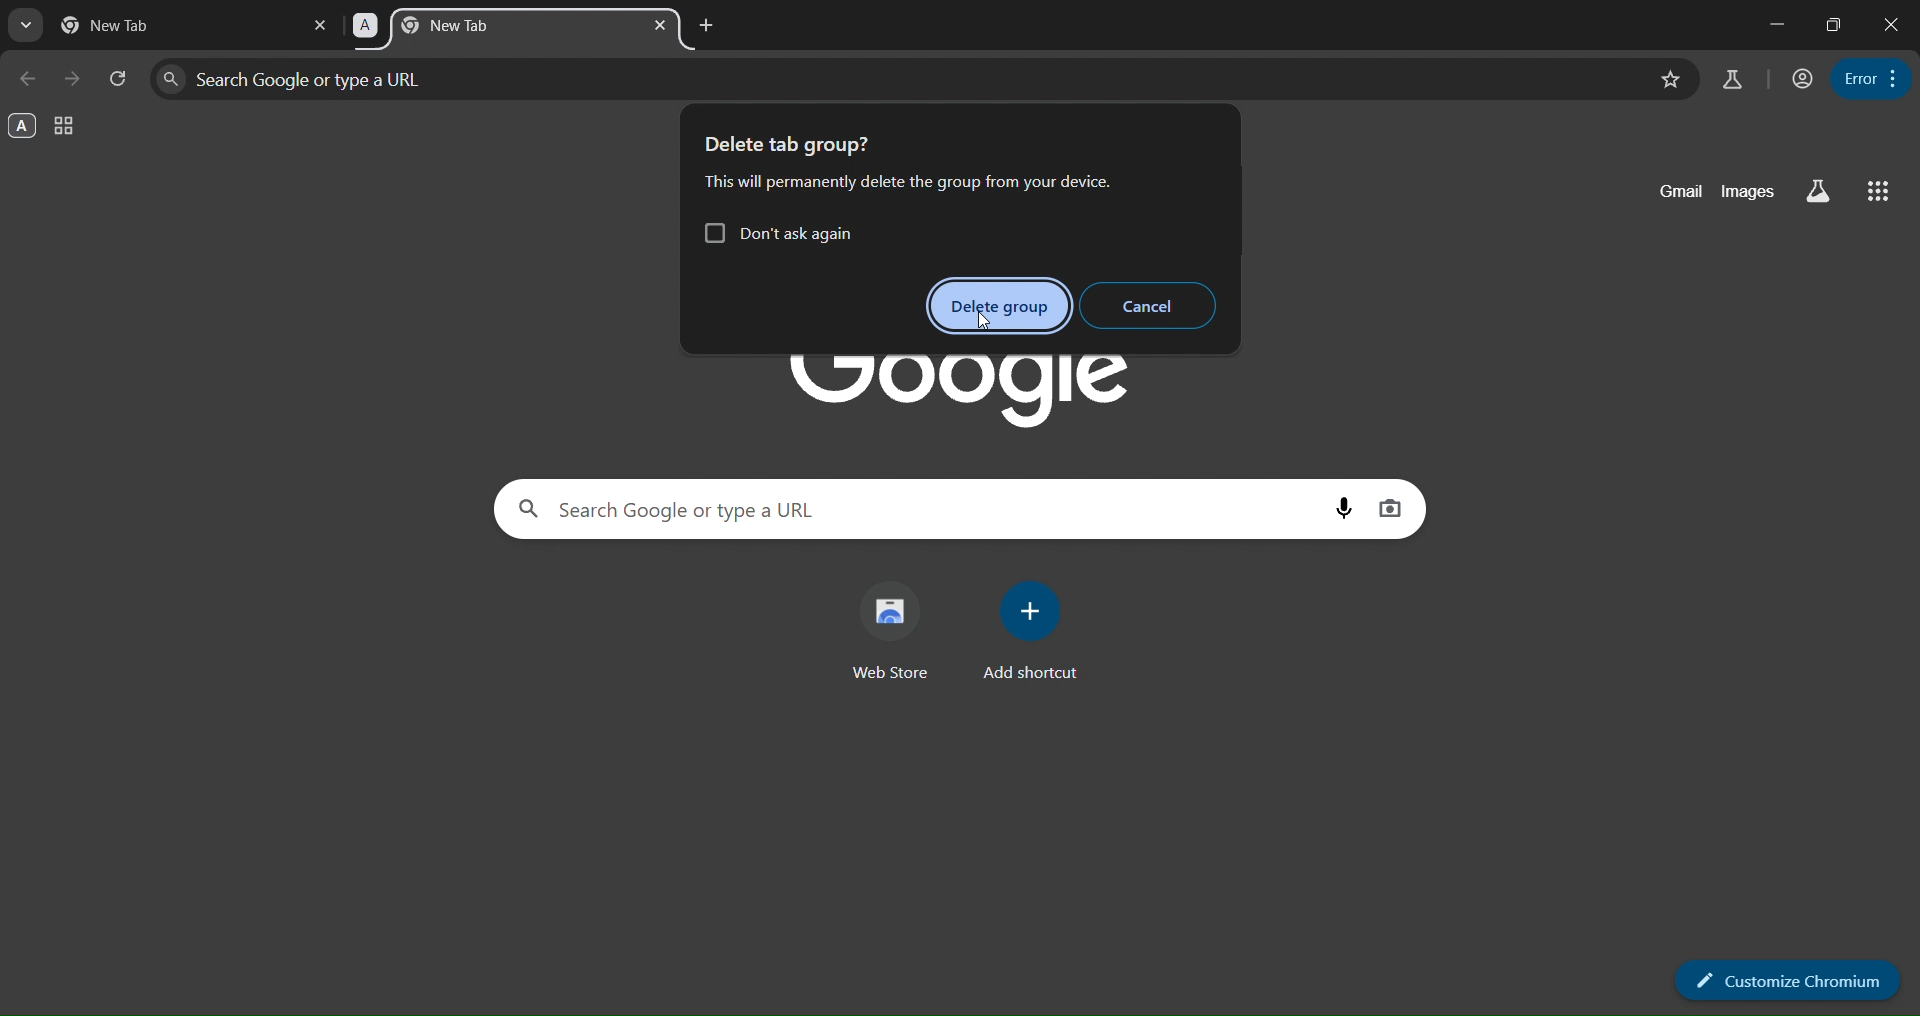 The image size is (1920, 1016). Describe the element at coordinates (1344, 507) in the screenshot. I see `voice search` at that location.